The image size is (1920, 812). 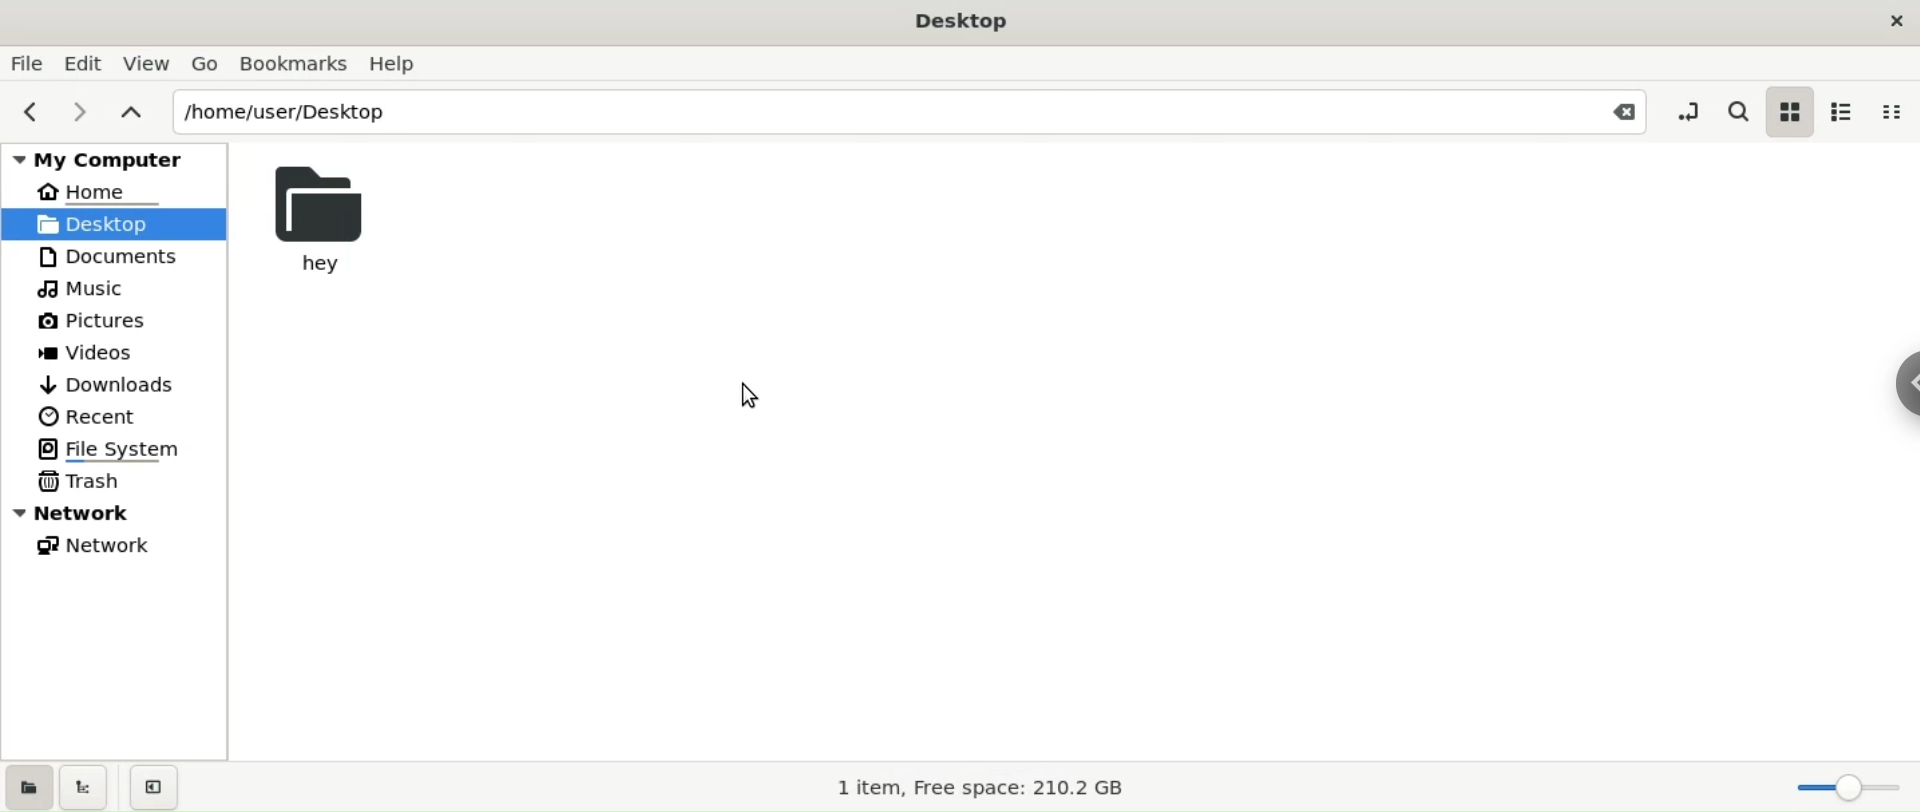 What do you see at coordinates (30, 789) in the screenshot?
I see `show places` at bounding box center [30, 789].